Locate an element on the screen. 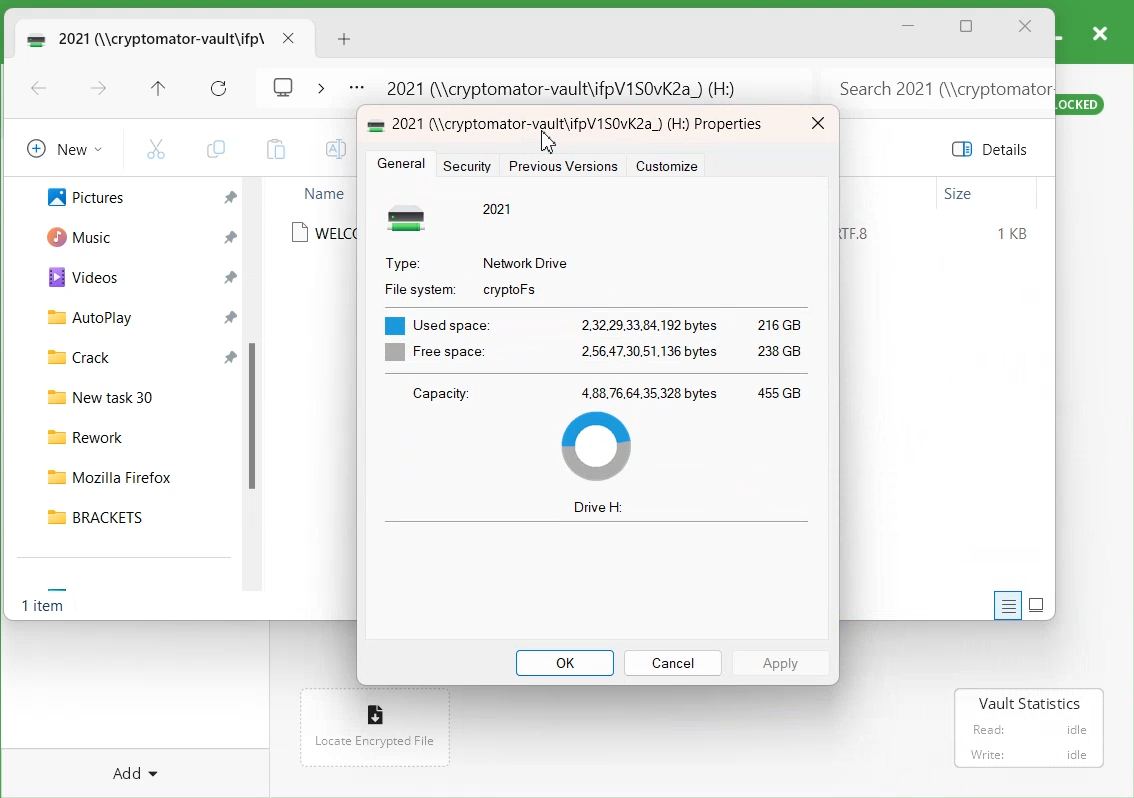 The width and height of the screenshot is (1134, 798). Drive H is located at coordinates (599, 508).